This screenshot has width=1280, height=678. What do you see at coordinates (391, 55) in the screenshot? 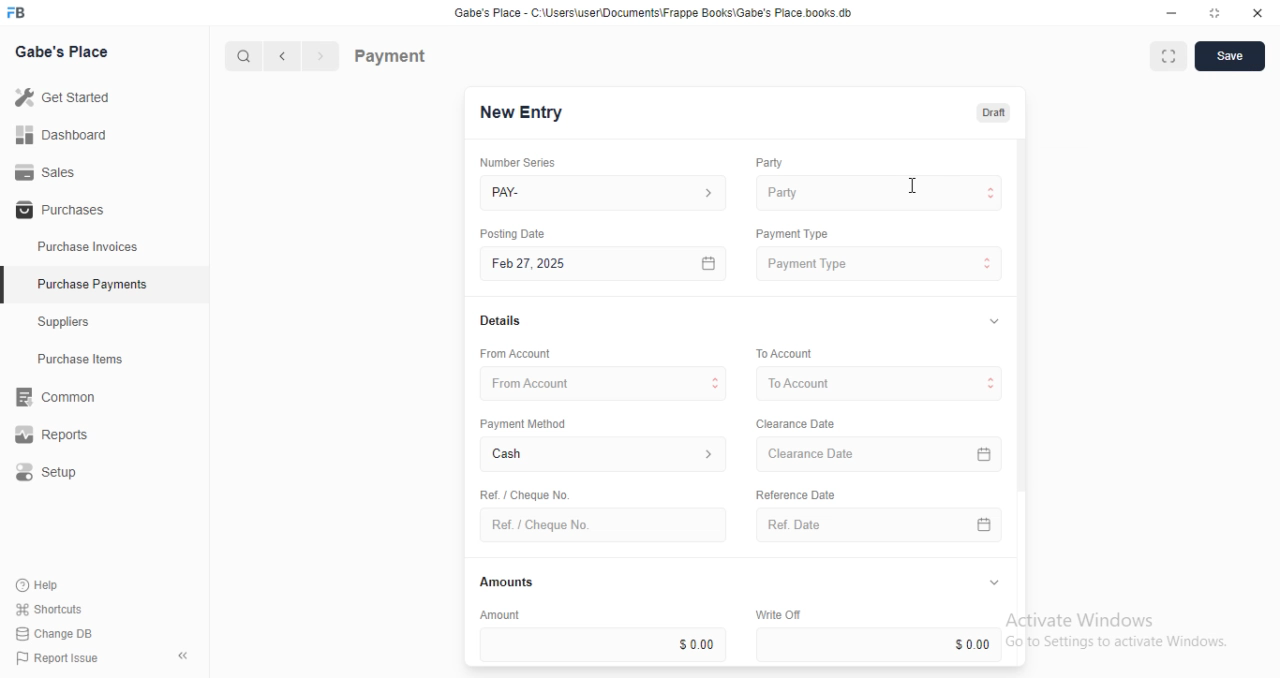
I see `Payment` at bounding box center [391, 55].